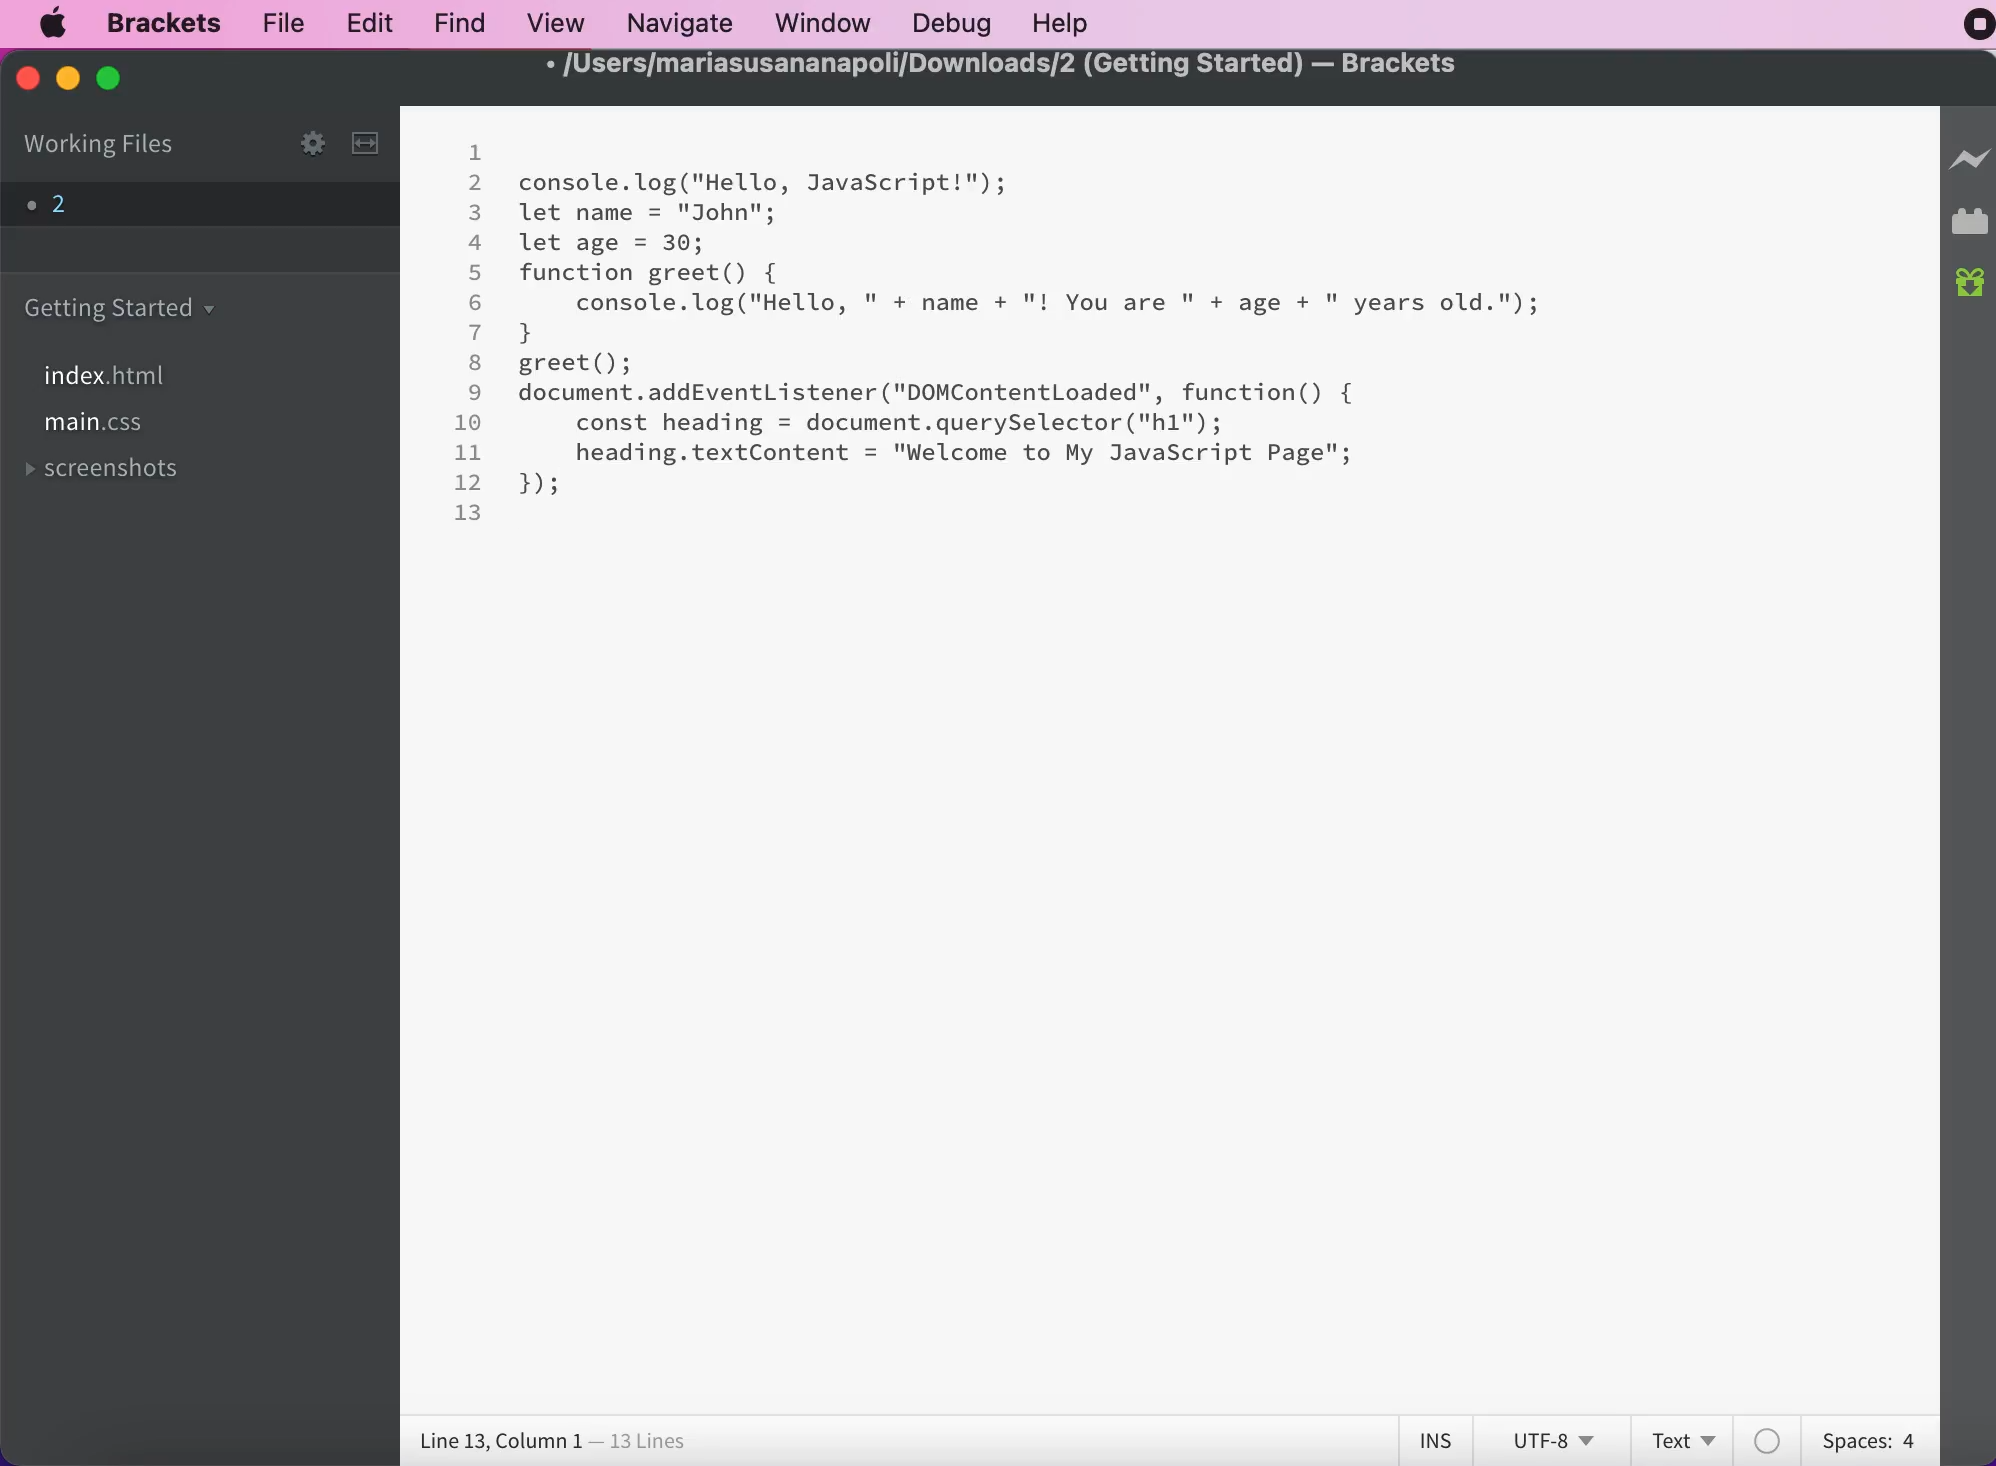 This screenshot has width=1996, height=1466. I want to click on 13, so click(469, 512).